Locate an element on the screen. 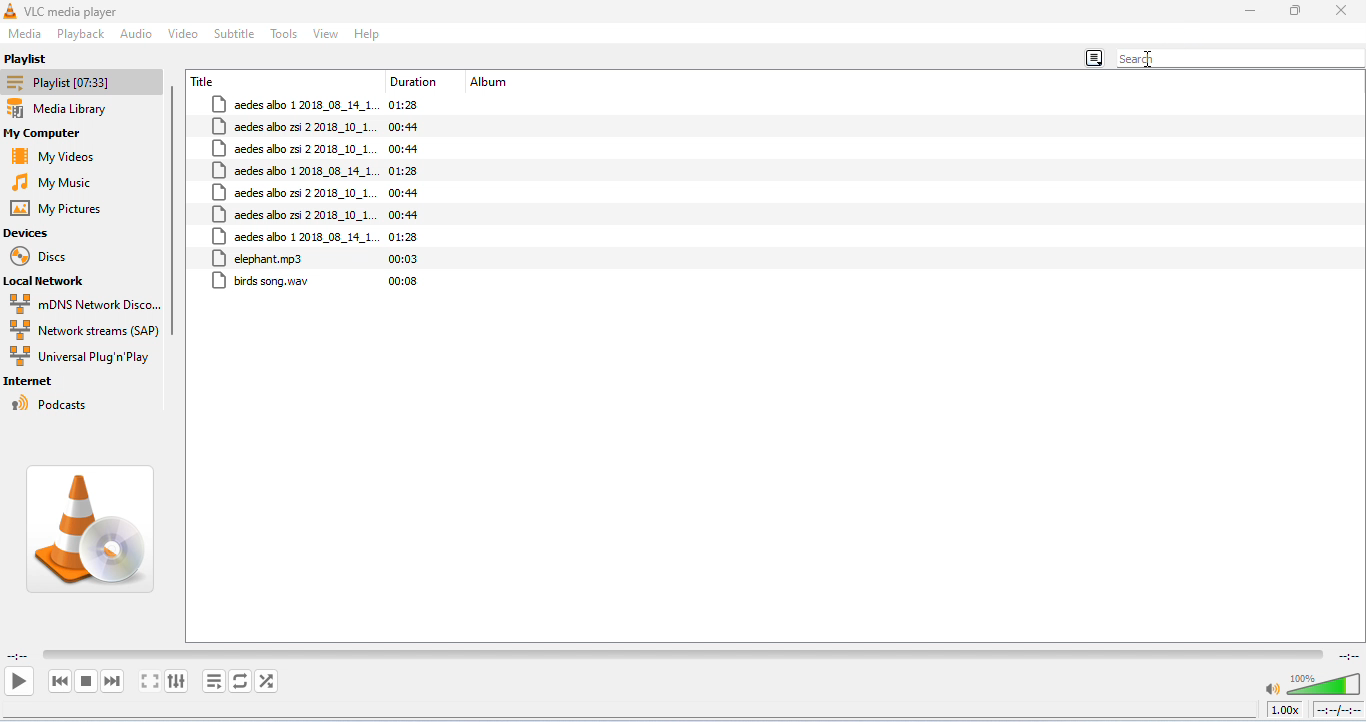  toggle between loop is located at coordinates (239, 681).